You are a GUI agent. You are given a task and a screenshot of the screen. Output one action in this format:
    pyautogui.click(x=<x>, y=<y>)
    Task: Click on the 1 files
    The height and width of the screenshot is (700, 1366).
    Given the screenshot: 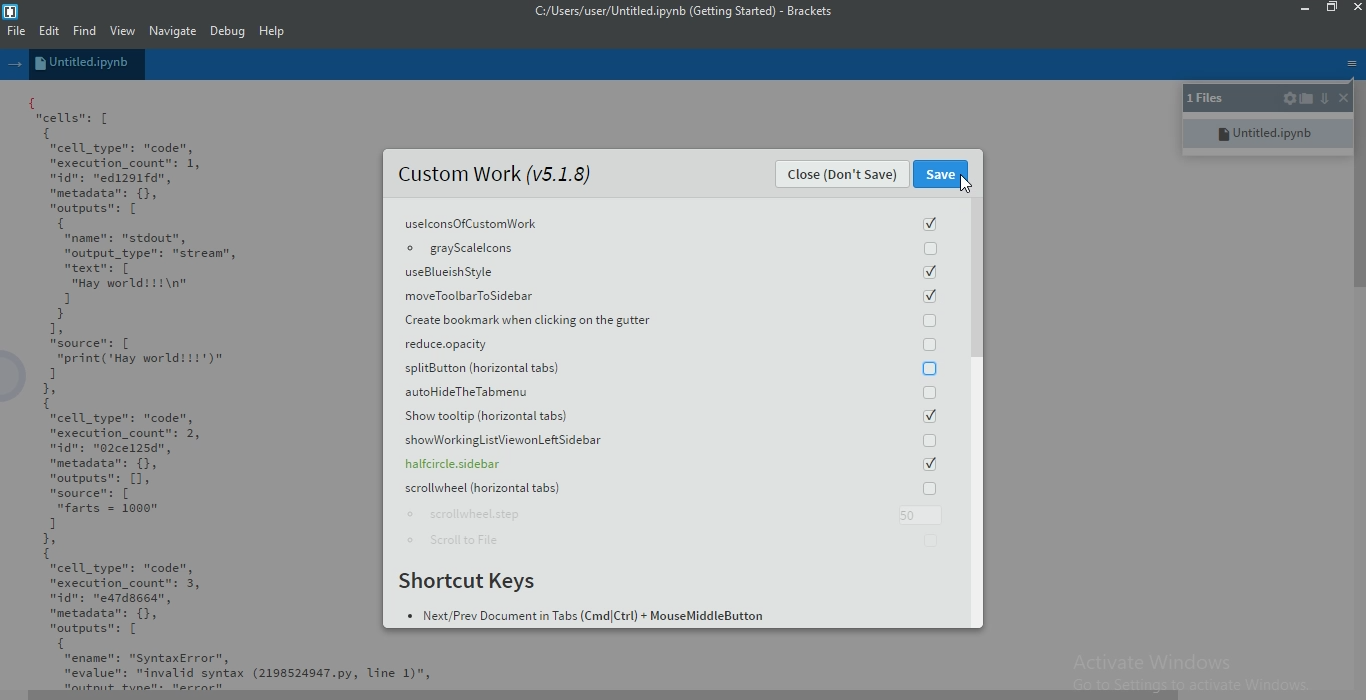 What is the action you would take?
    pyautogui.click(x=1208, y=99)
    